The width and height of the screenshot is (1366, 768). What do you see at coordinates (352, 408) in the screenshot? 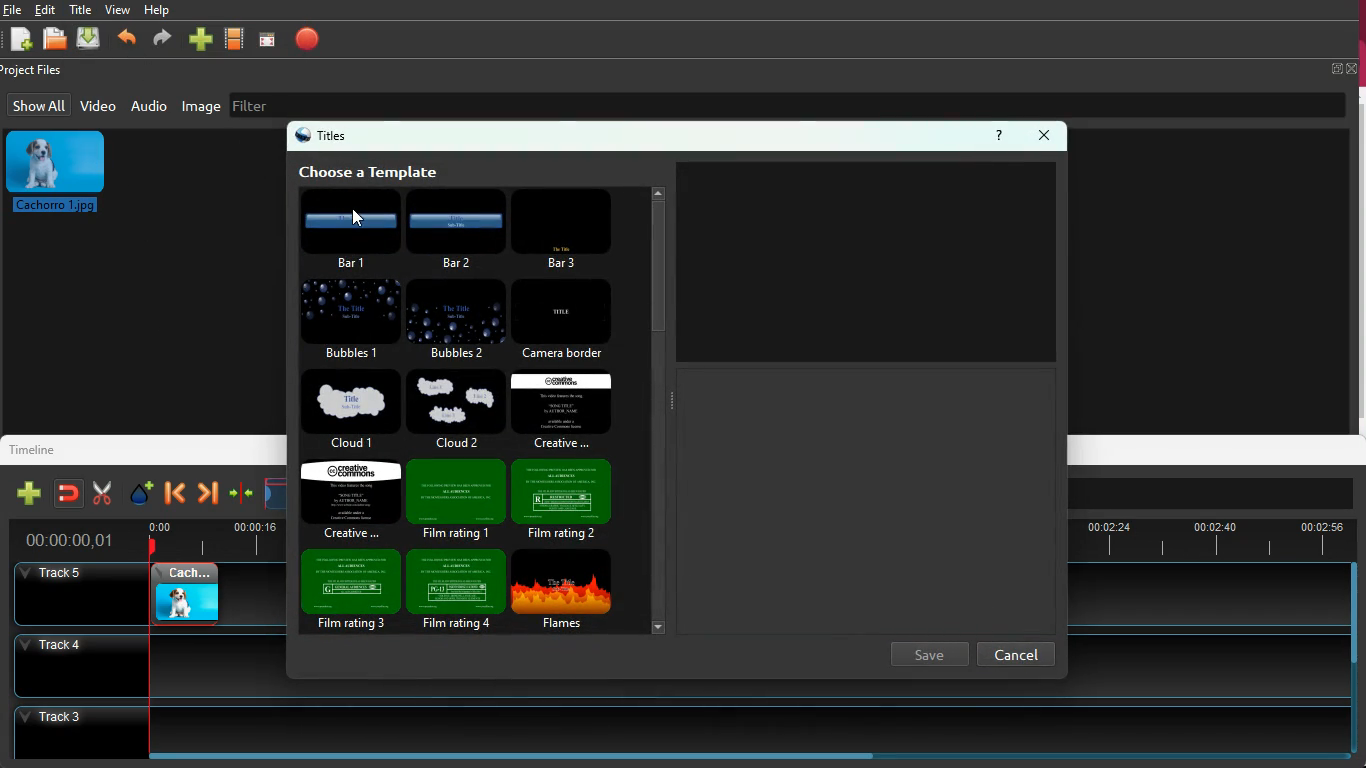
I see `cloud 1` at bounding box center [352, 408].